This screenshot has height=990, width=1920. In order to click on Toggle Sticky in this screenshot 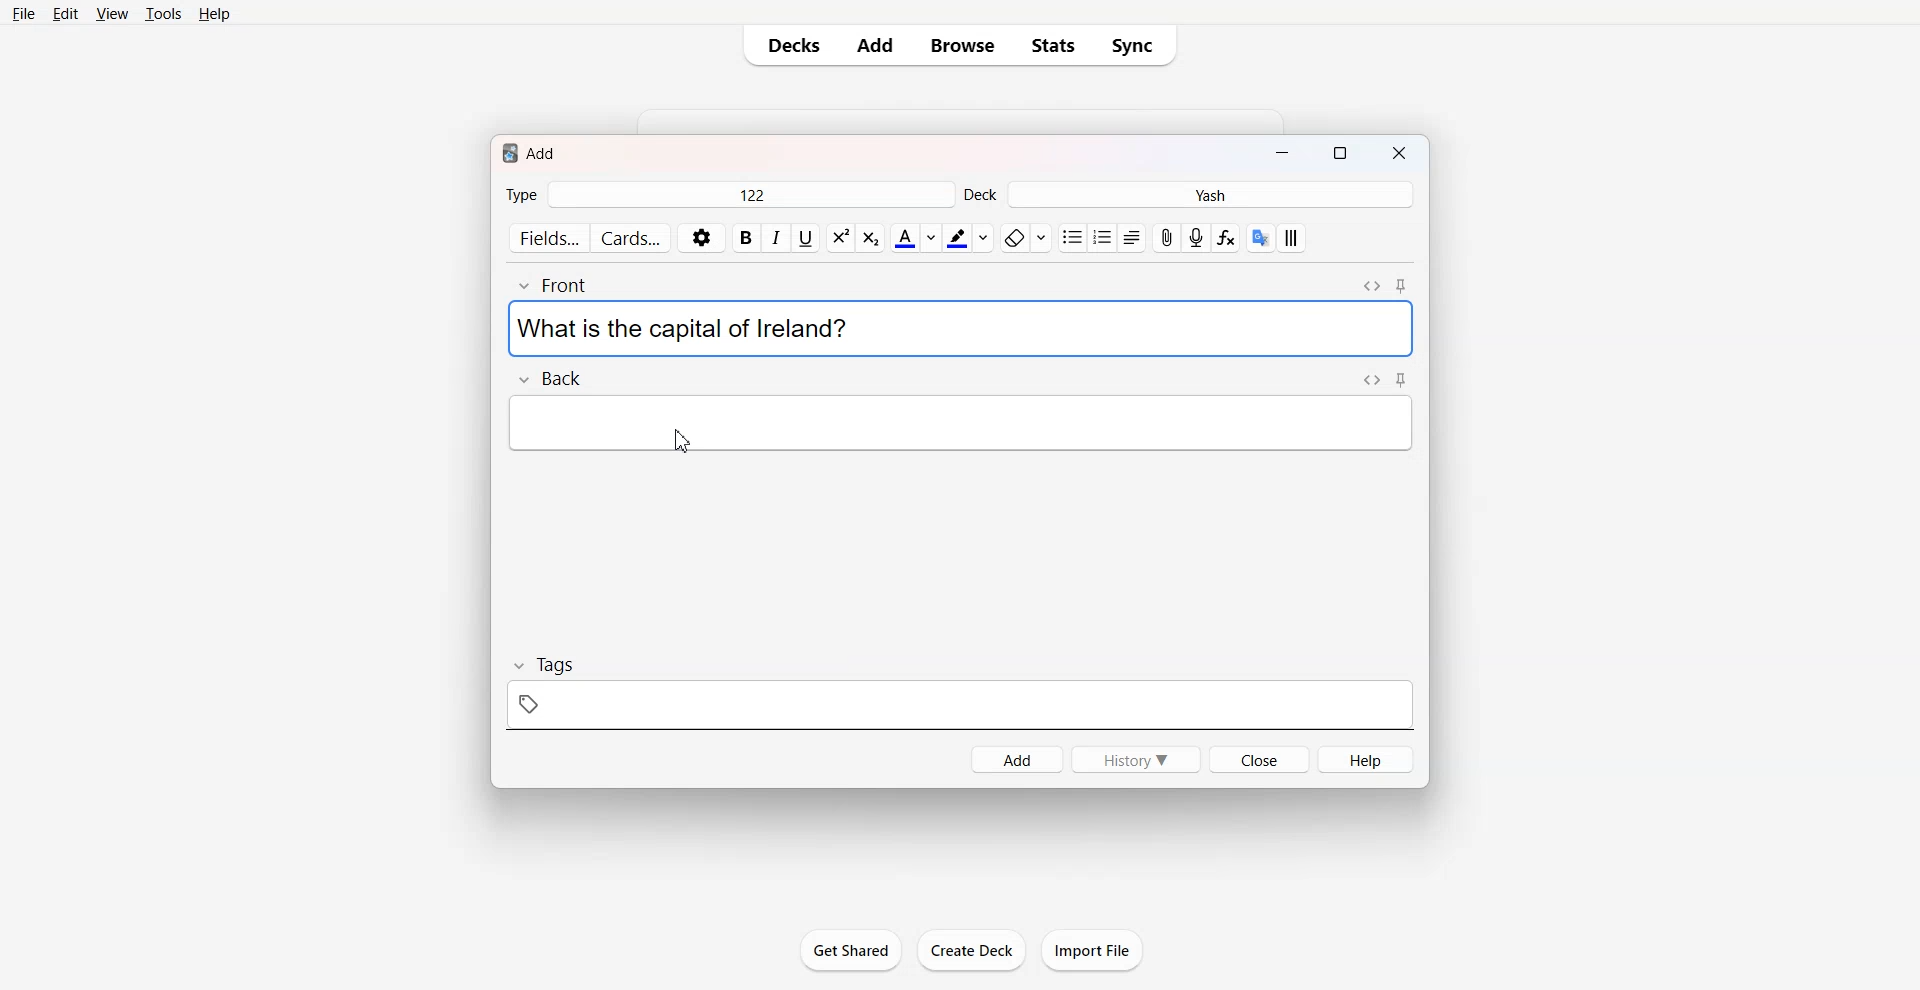, I will do `click(1403, 286)`.